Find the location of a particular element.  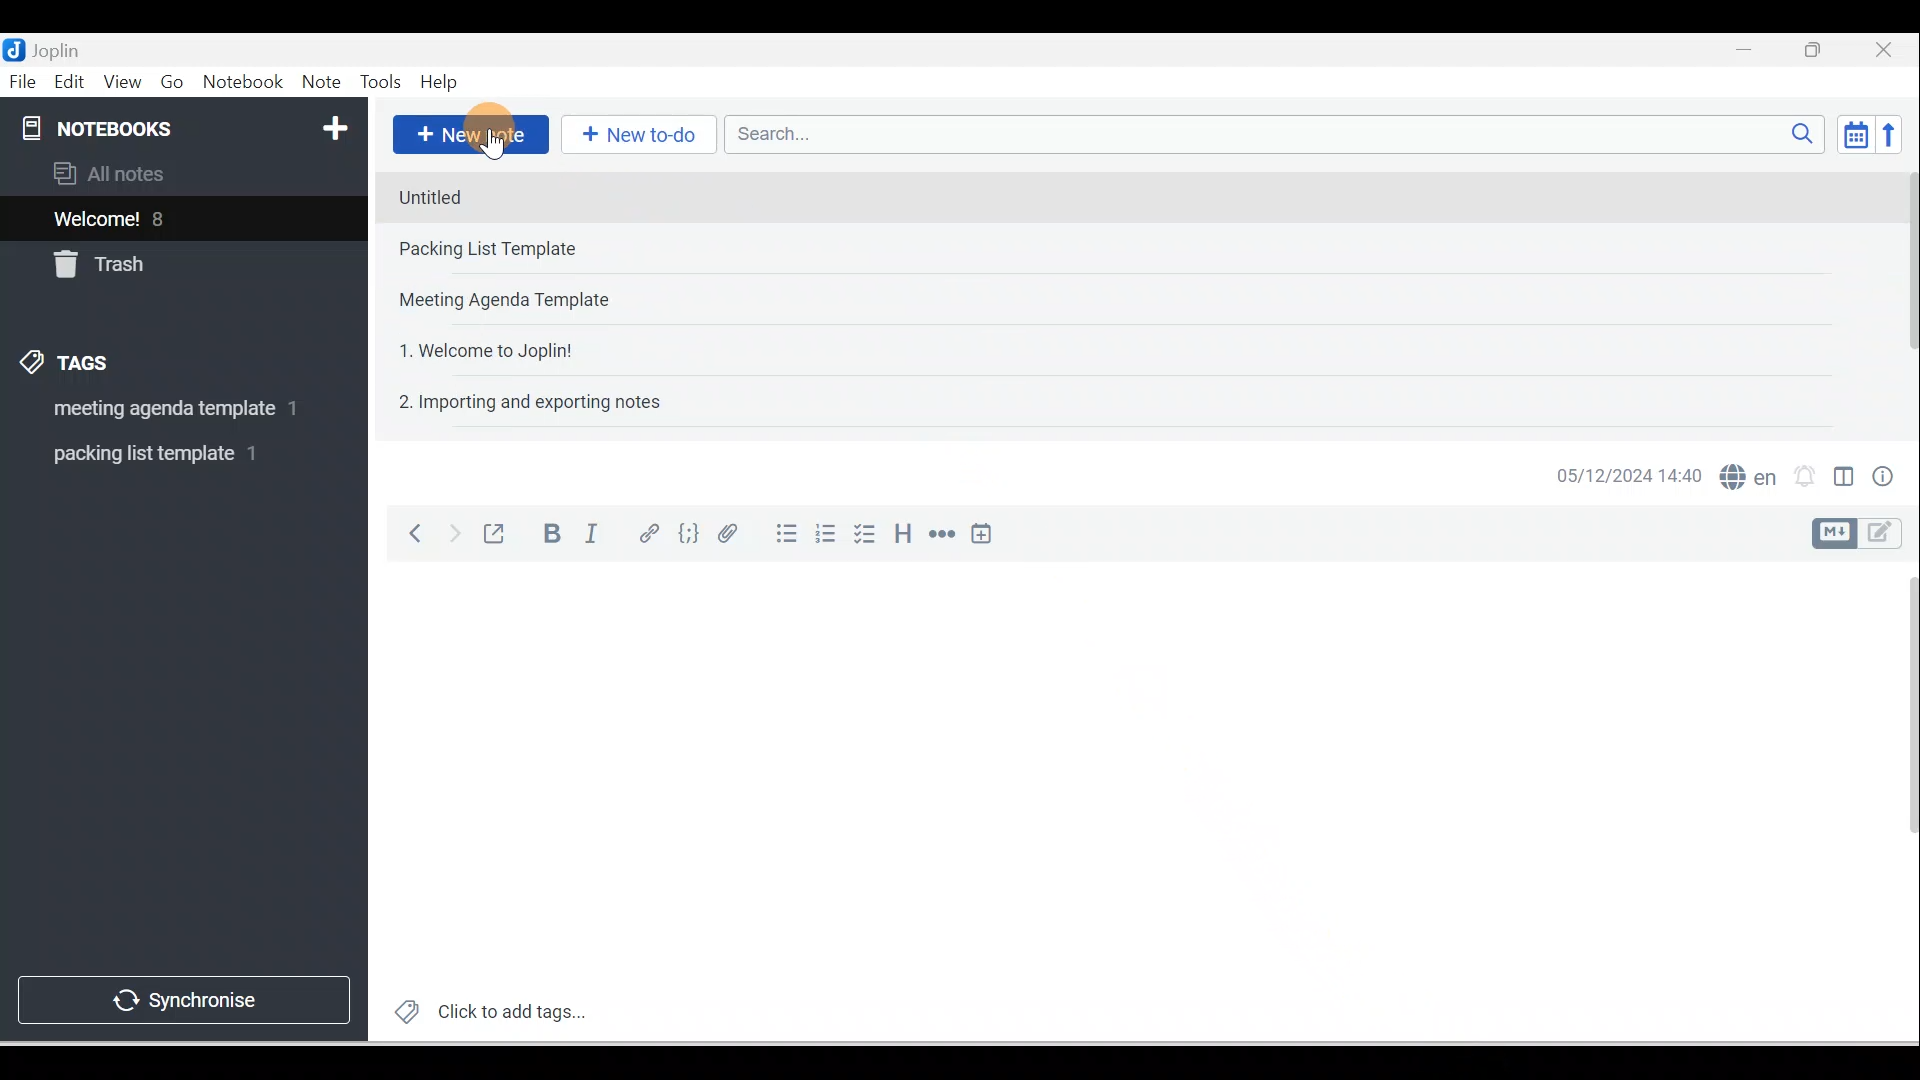

Back is located at coordinates (406, 533).